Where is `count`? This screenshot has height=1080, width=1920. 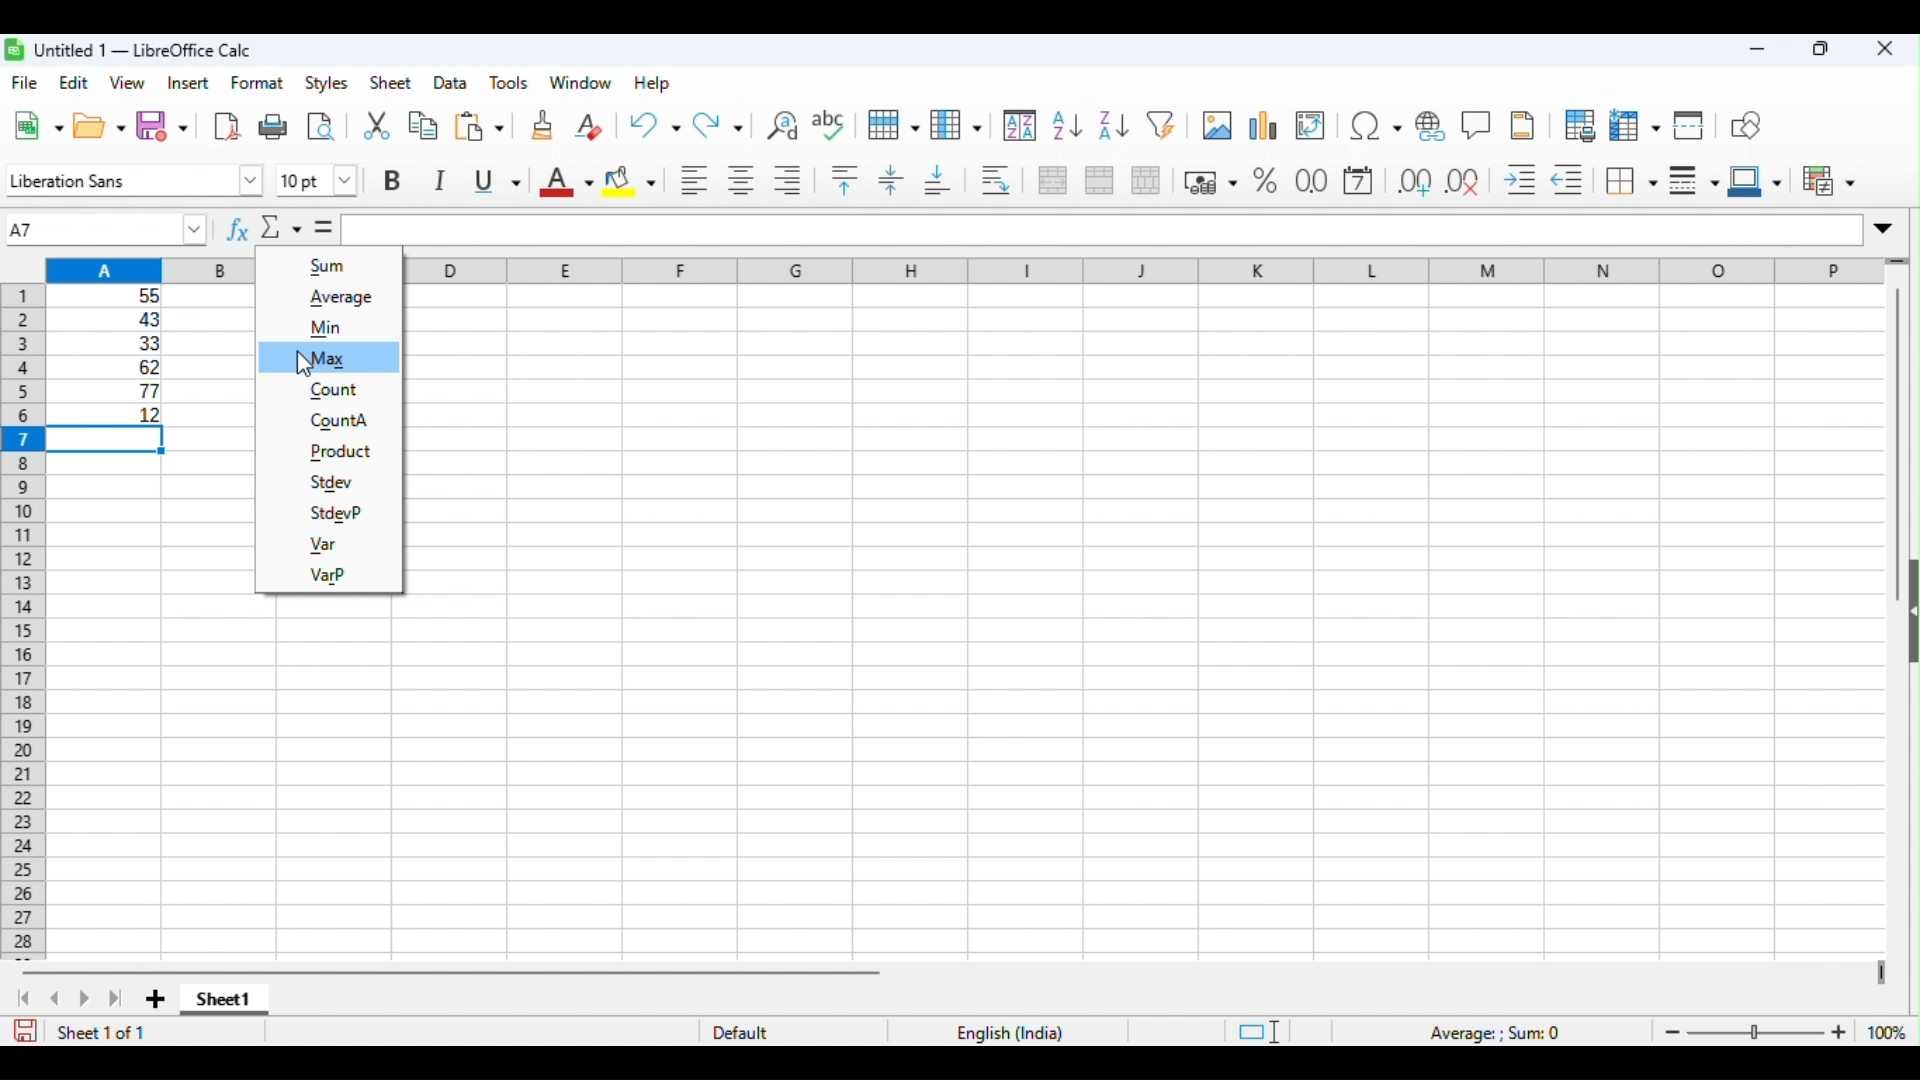
count is located at coordinates (335, 389).